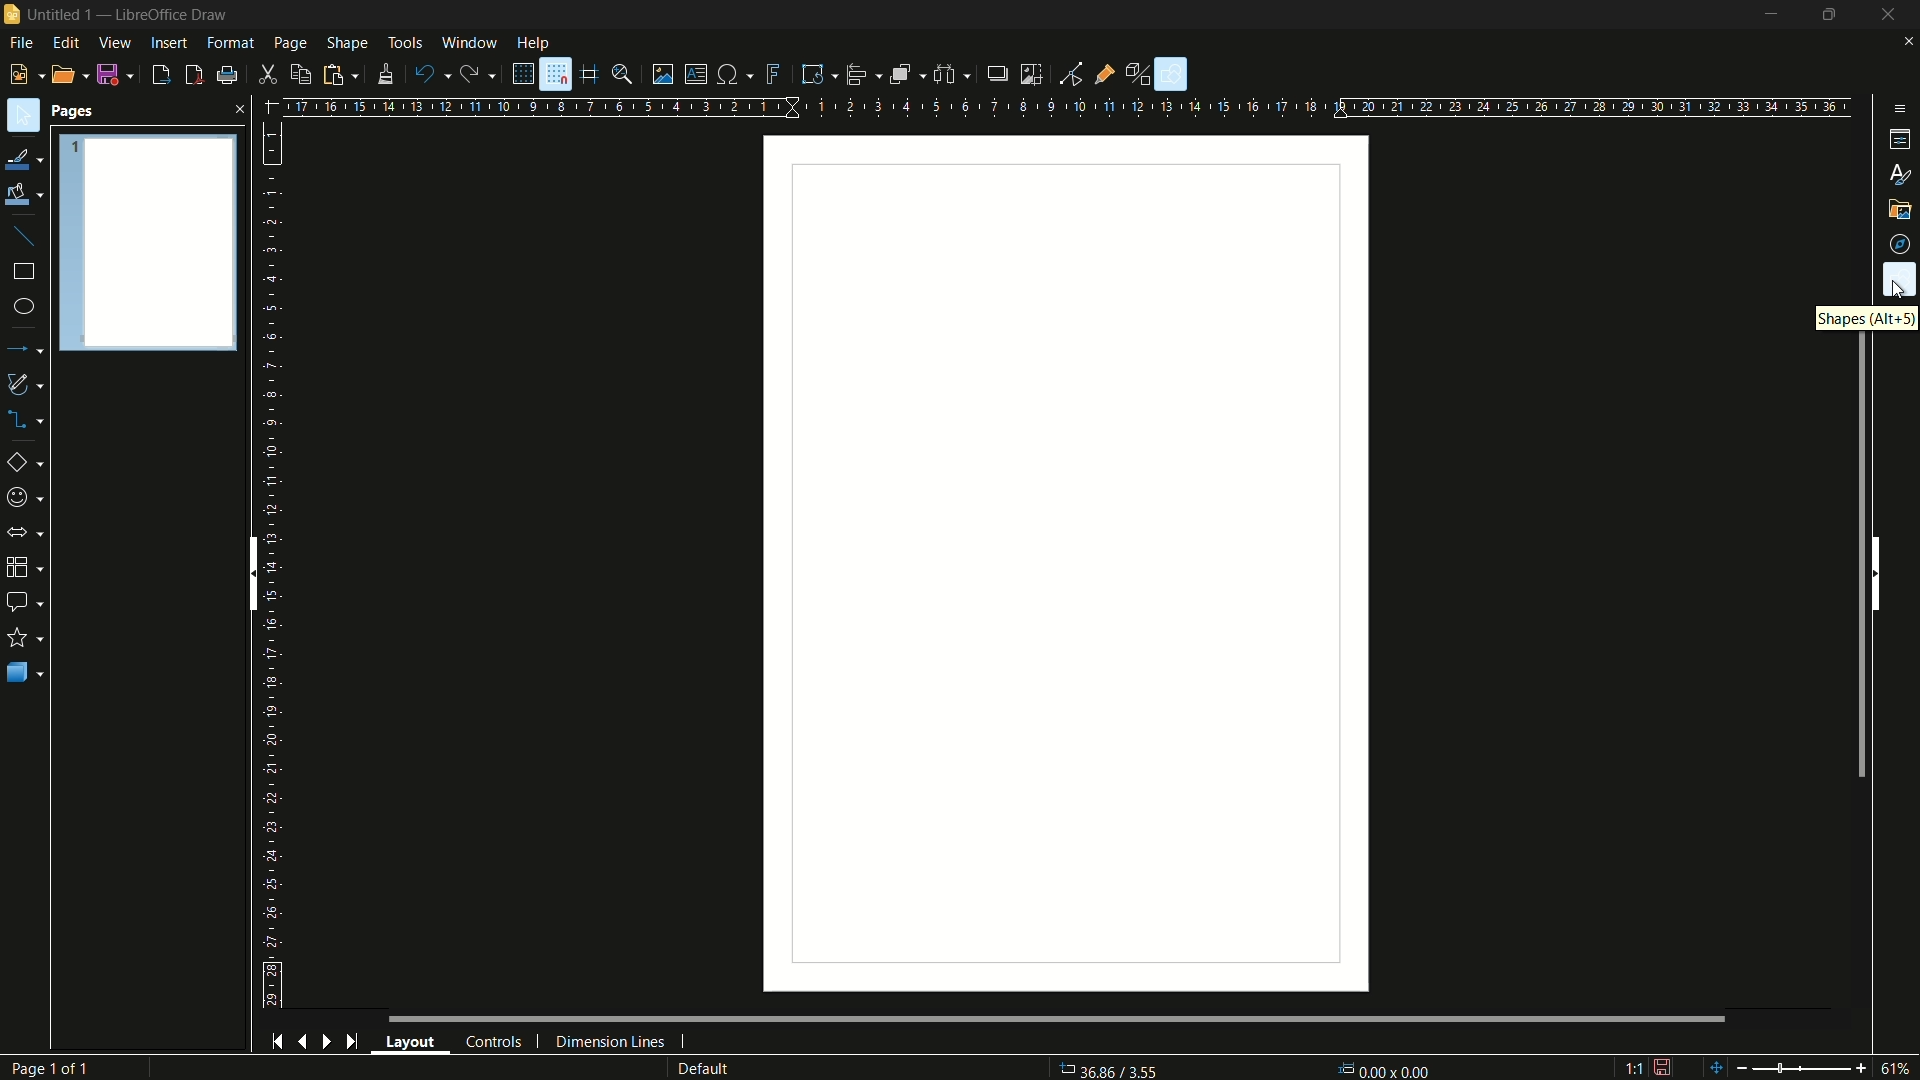 This screenshot has width=1920, height=1080. I want to click on 36.86, so click(1118, 1069).